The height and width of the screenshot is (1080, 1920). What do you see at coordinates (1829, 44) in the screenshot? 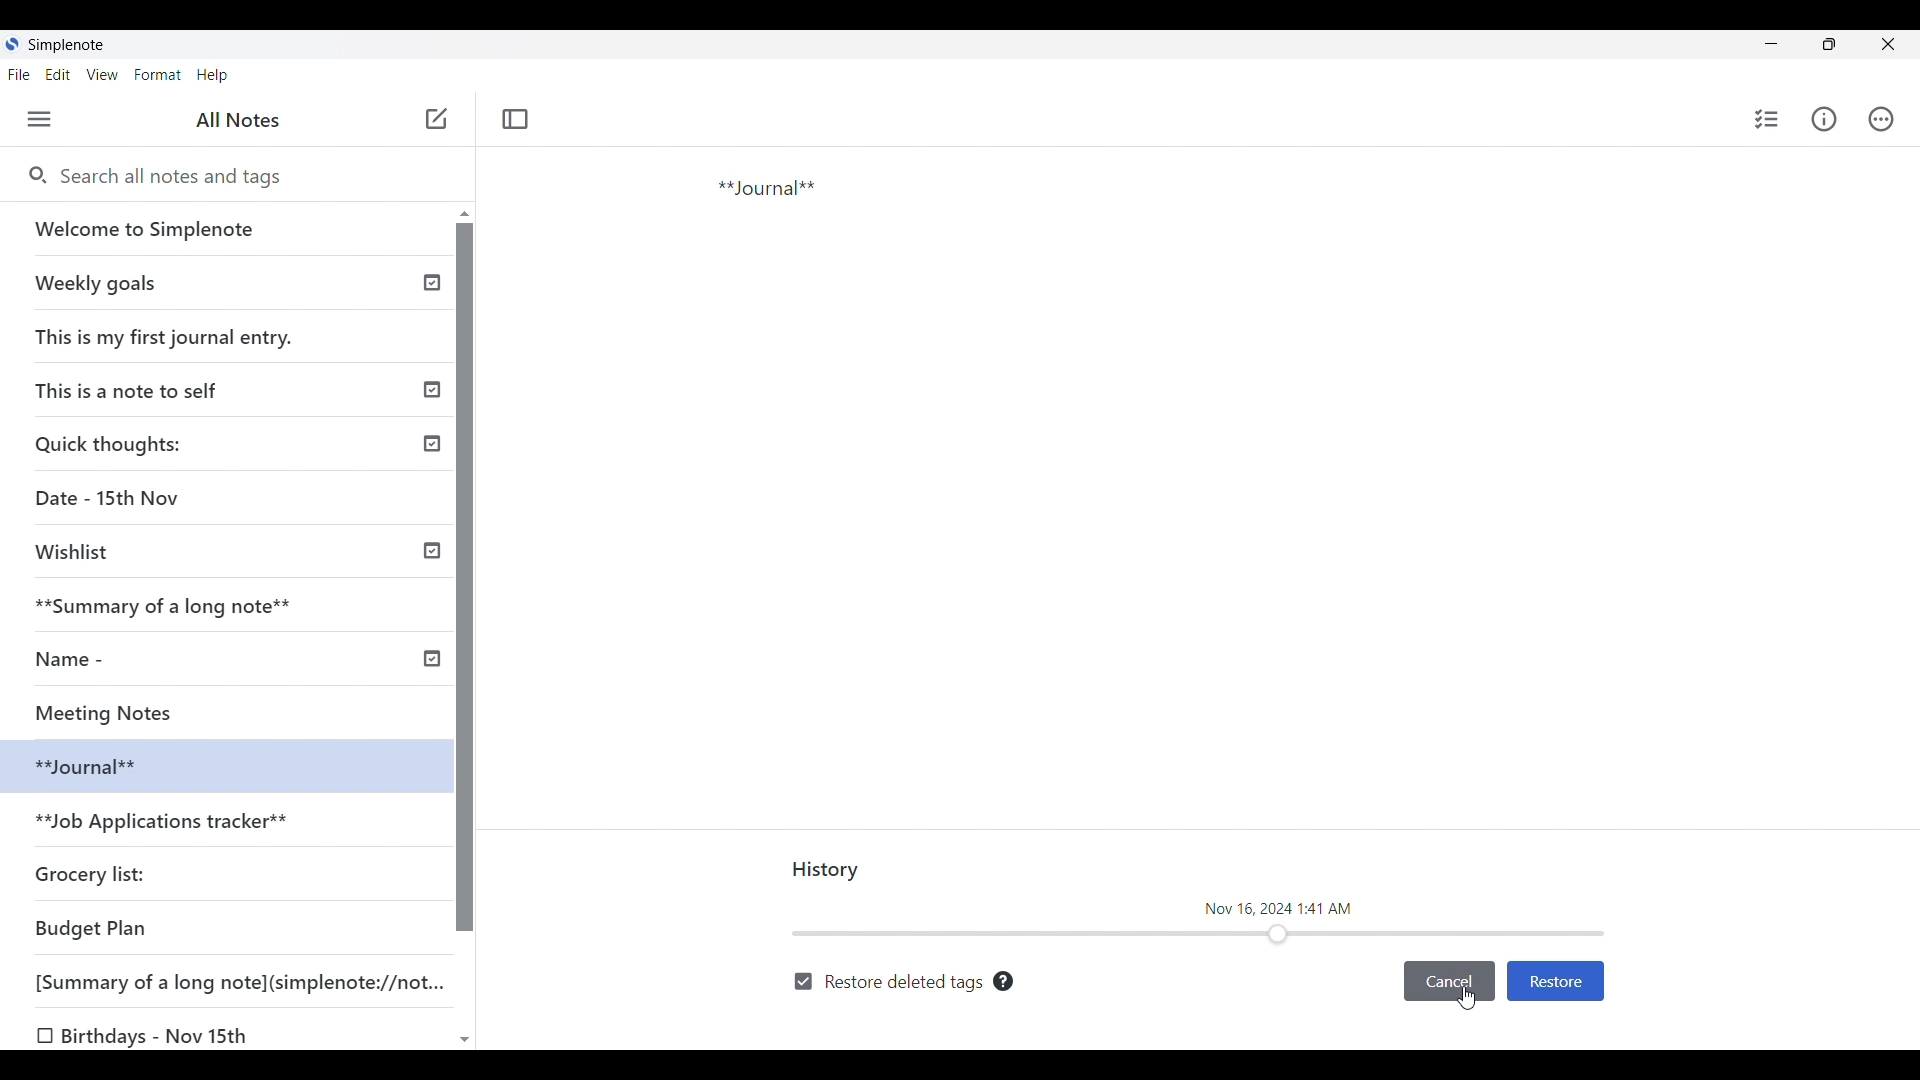
I see `Show interface in a smaller tab` at bounding box center [1829, 44].